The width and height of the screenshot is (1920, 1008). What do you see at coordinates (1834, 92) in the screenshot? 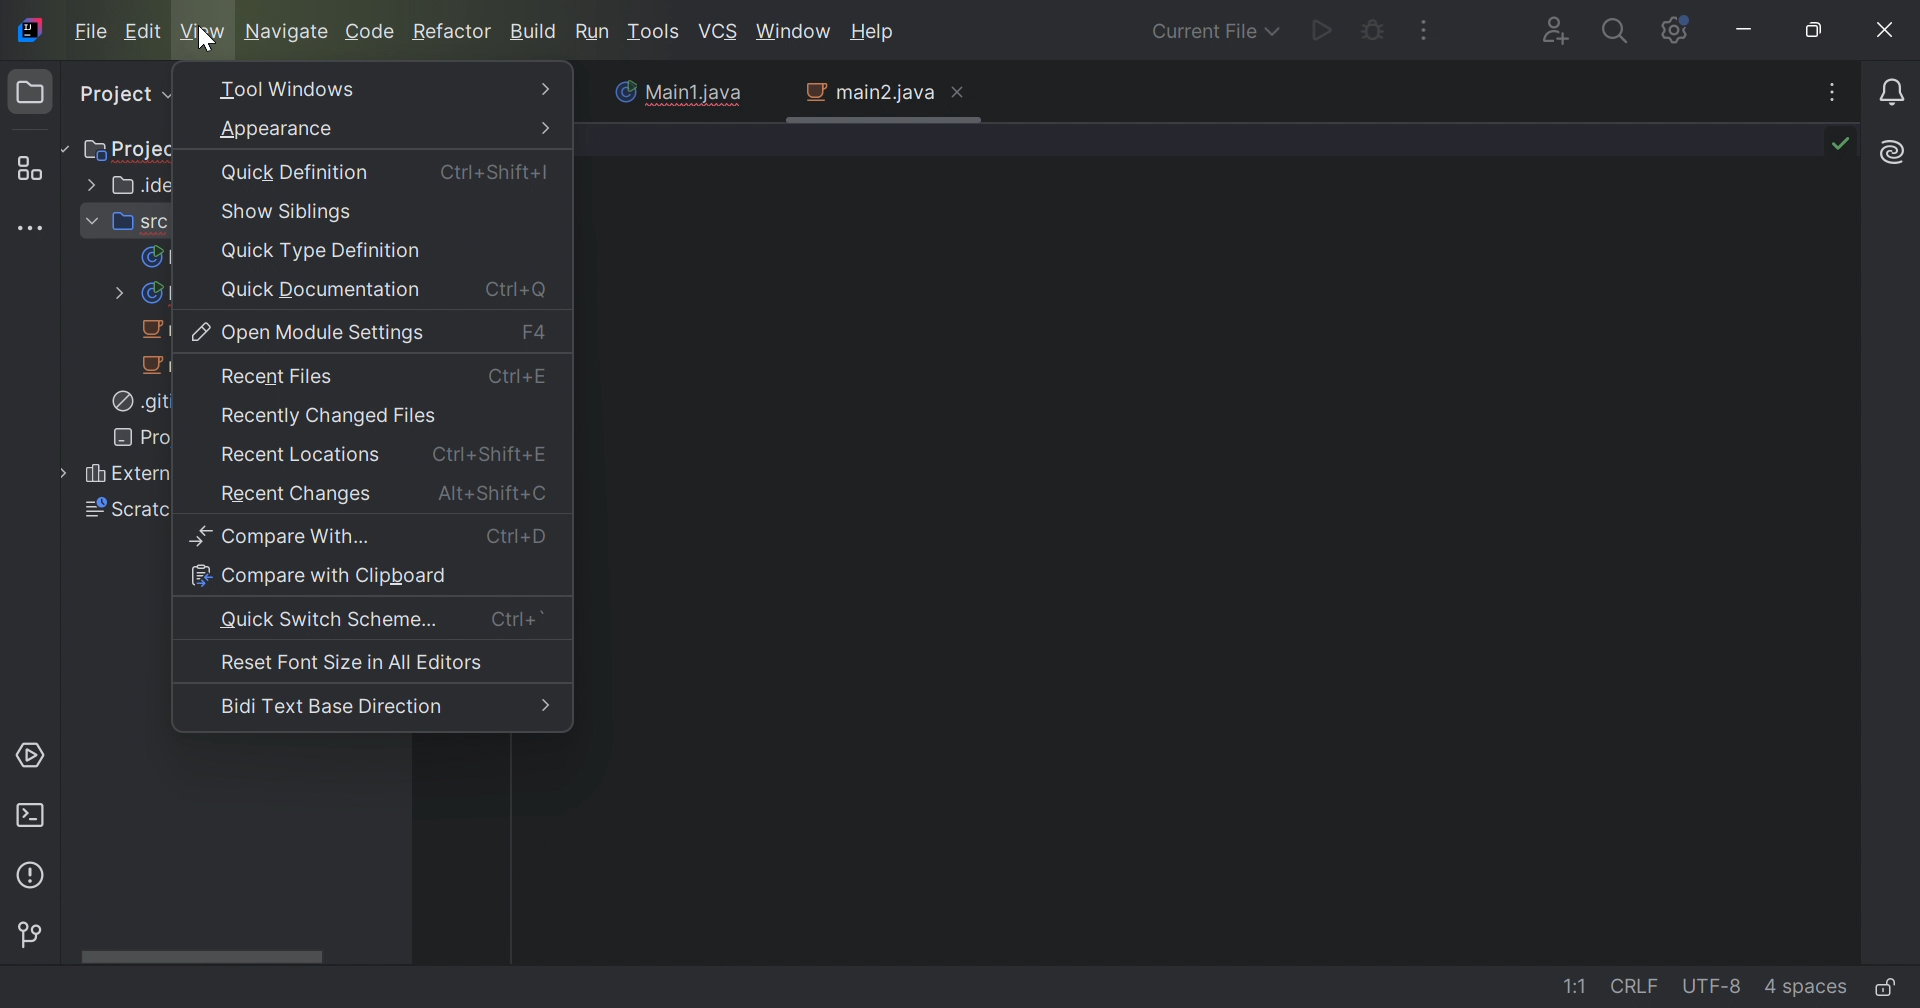
I see `Recent File, tab Actions, and More` at bounding box center [1834, 92].